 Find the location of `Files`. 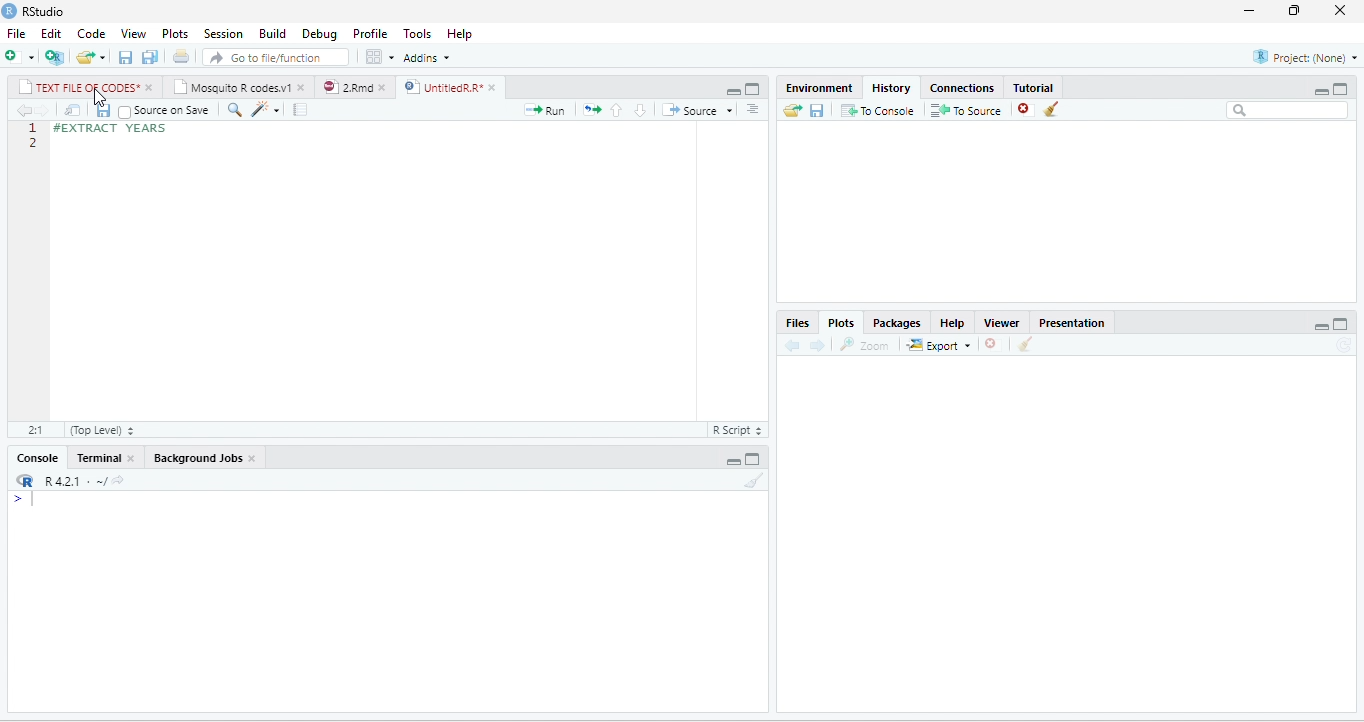

Files is located at coordinates (799, 324).